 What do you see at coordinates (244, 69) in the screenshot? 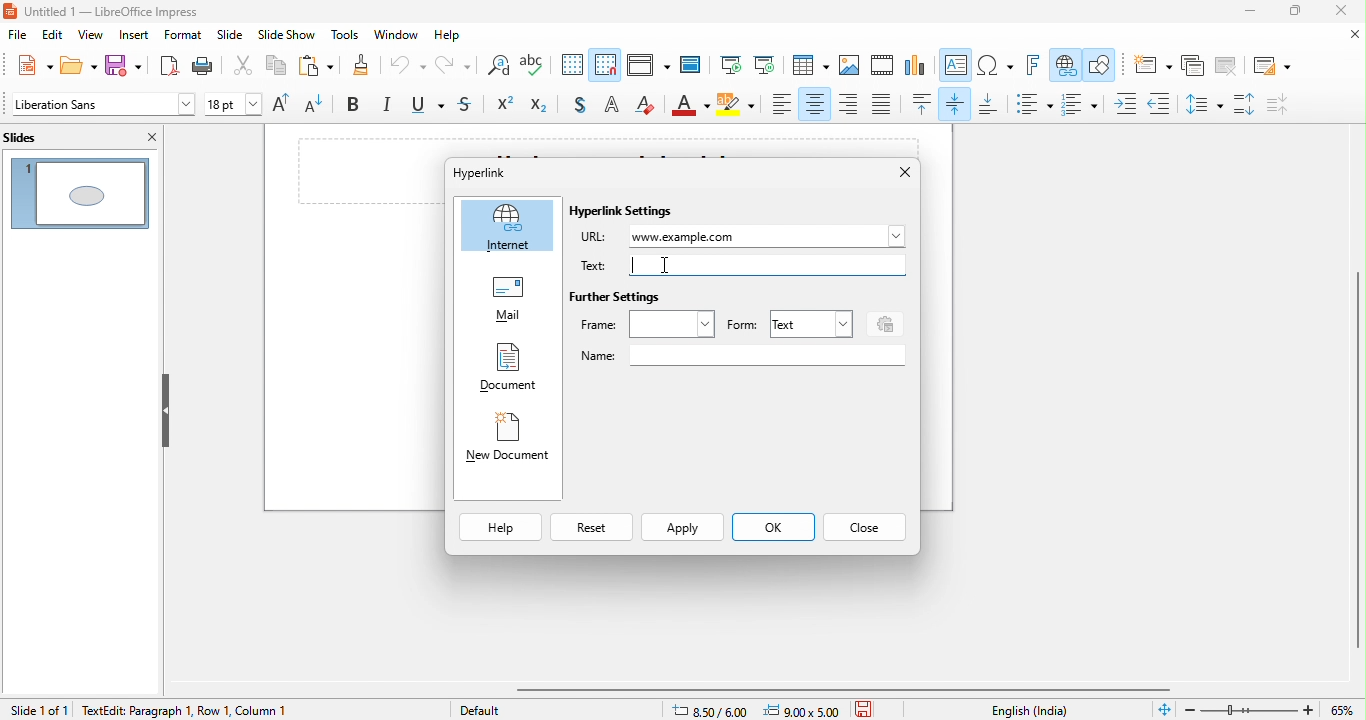
I see `cut` at bounding box center [244, 69].